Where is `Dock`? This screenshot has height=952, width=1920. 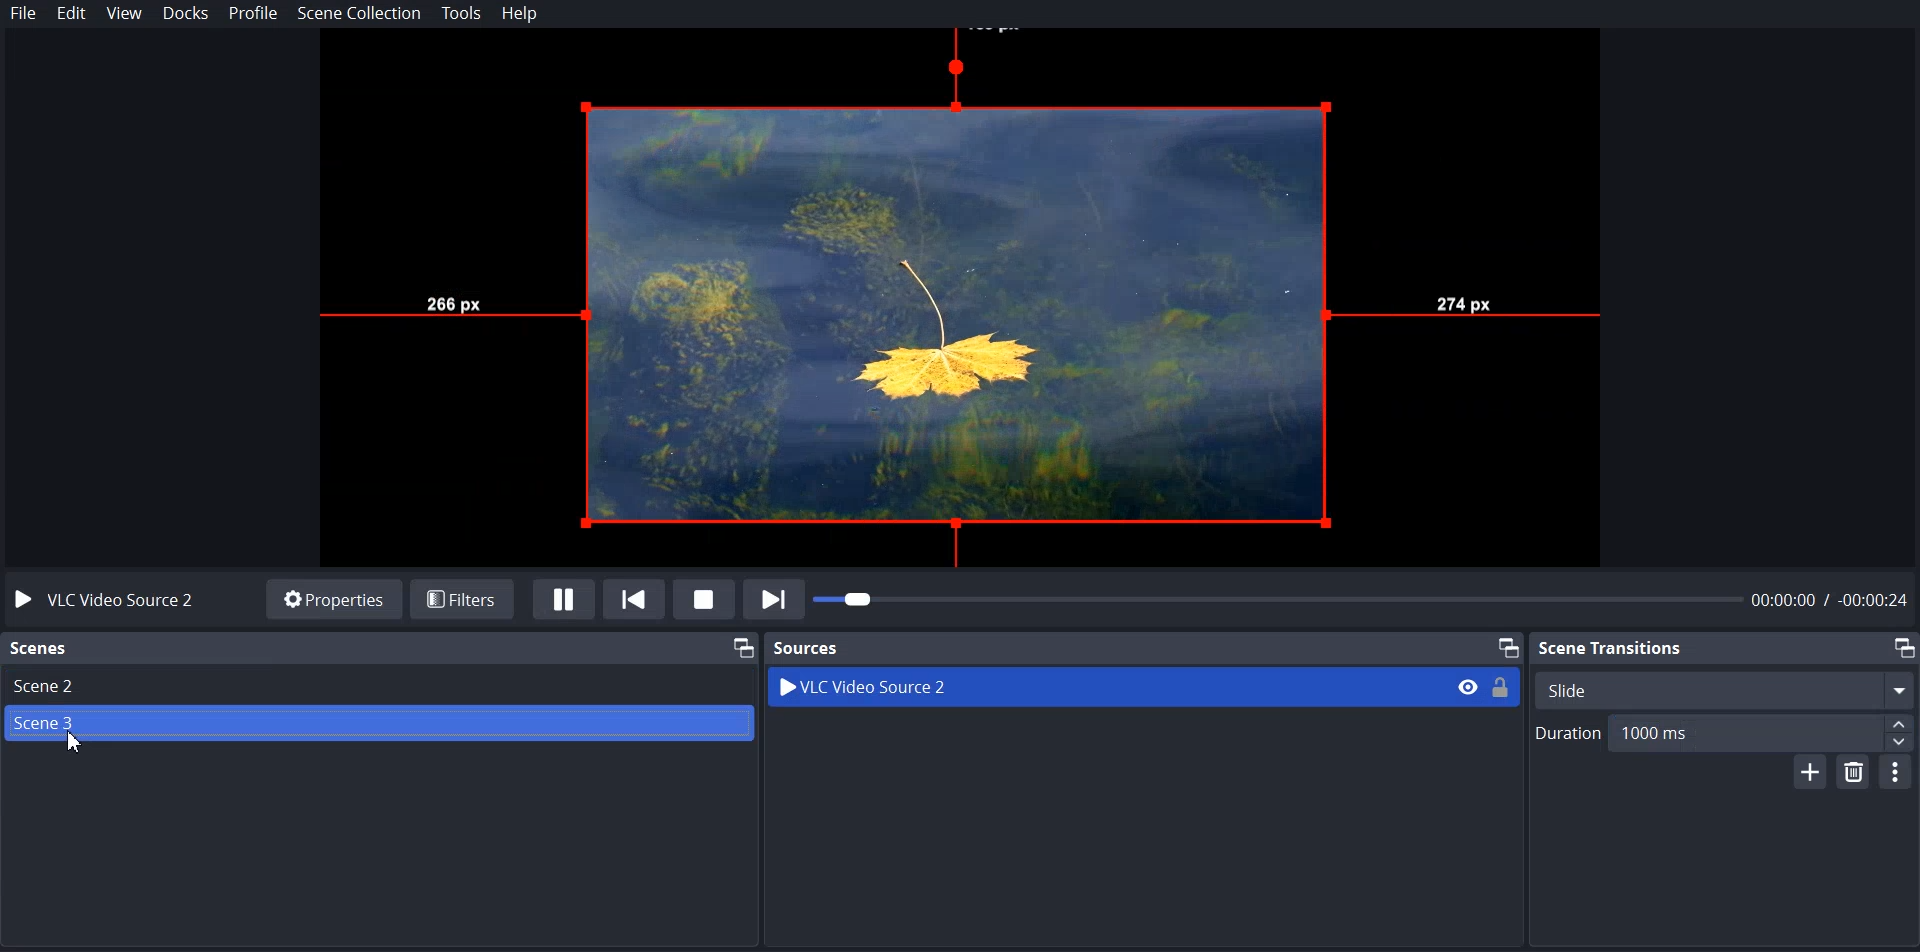 Dock is located at coordinates (186, 14).